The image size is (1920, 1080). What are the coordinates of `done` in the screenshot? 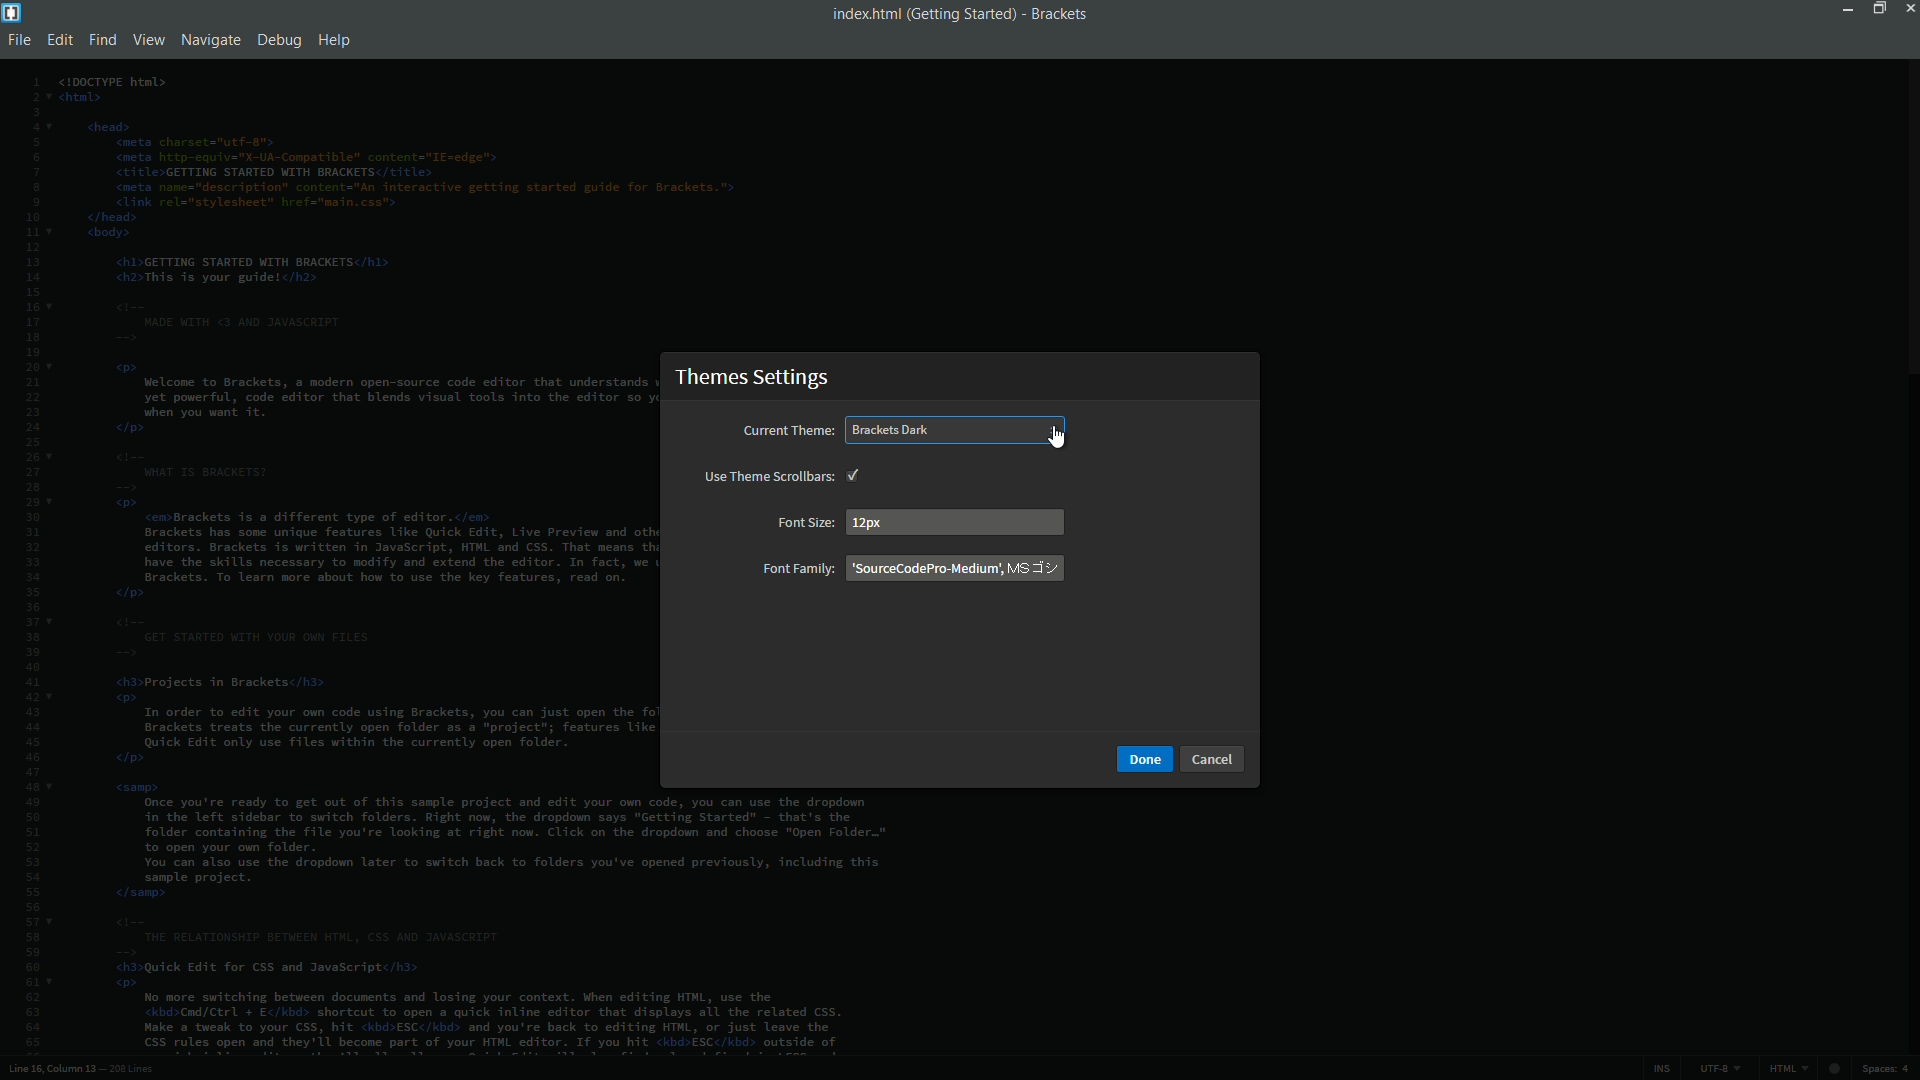 It's located at (1146, 759).